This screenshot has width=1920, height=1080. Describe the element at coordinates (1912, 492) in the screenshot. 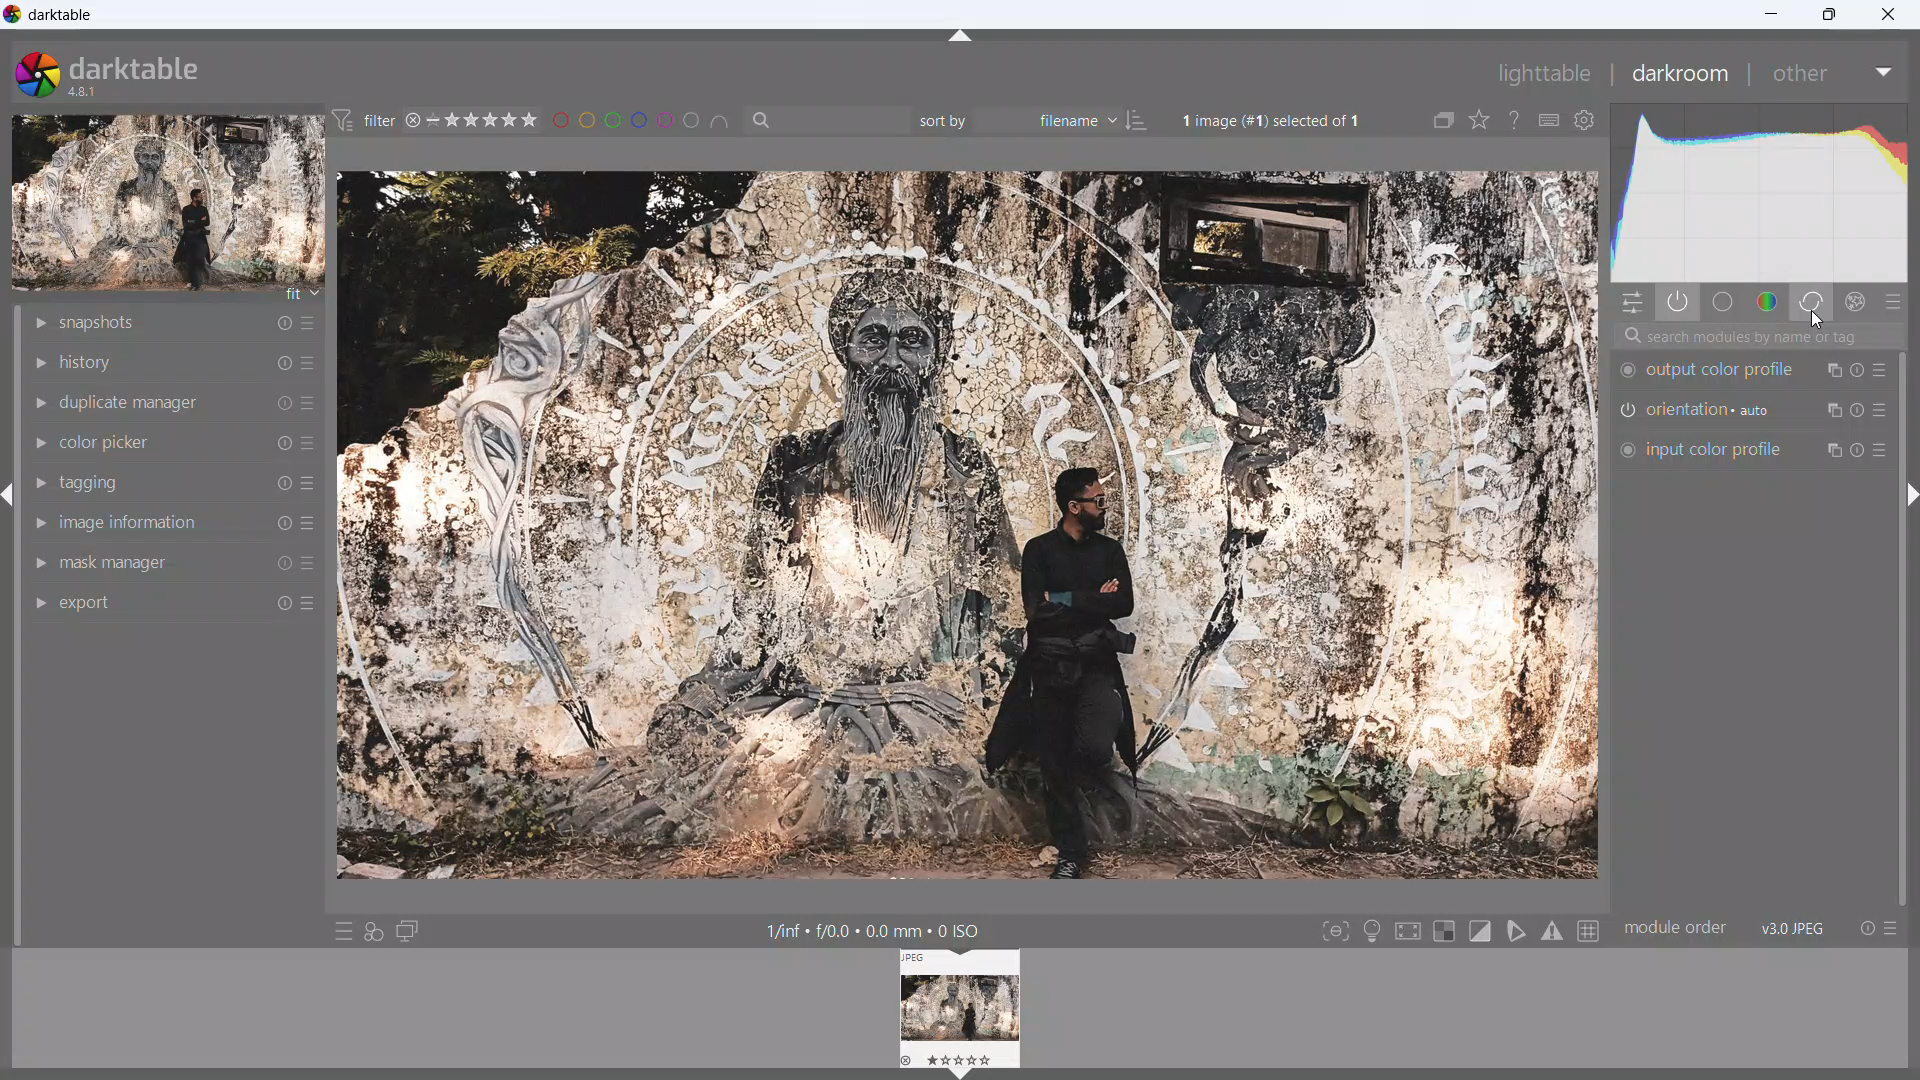

I see `hide panel` at that location.